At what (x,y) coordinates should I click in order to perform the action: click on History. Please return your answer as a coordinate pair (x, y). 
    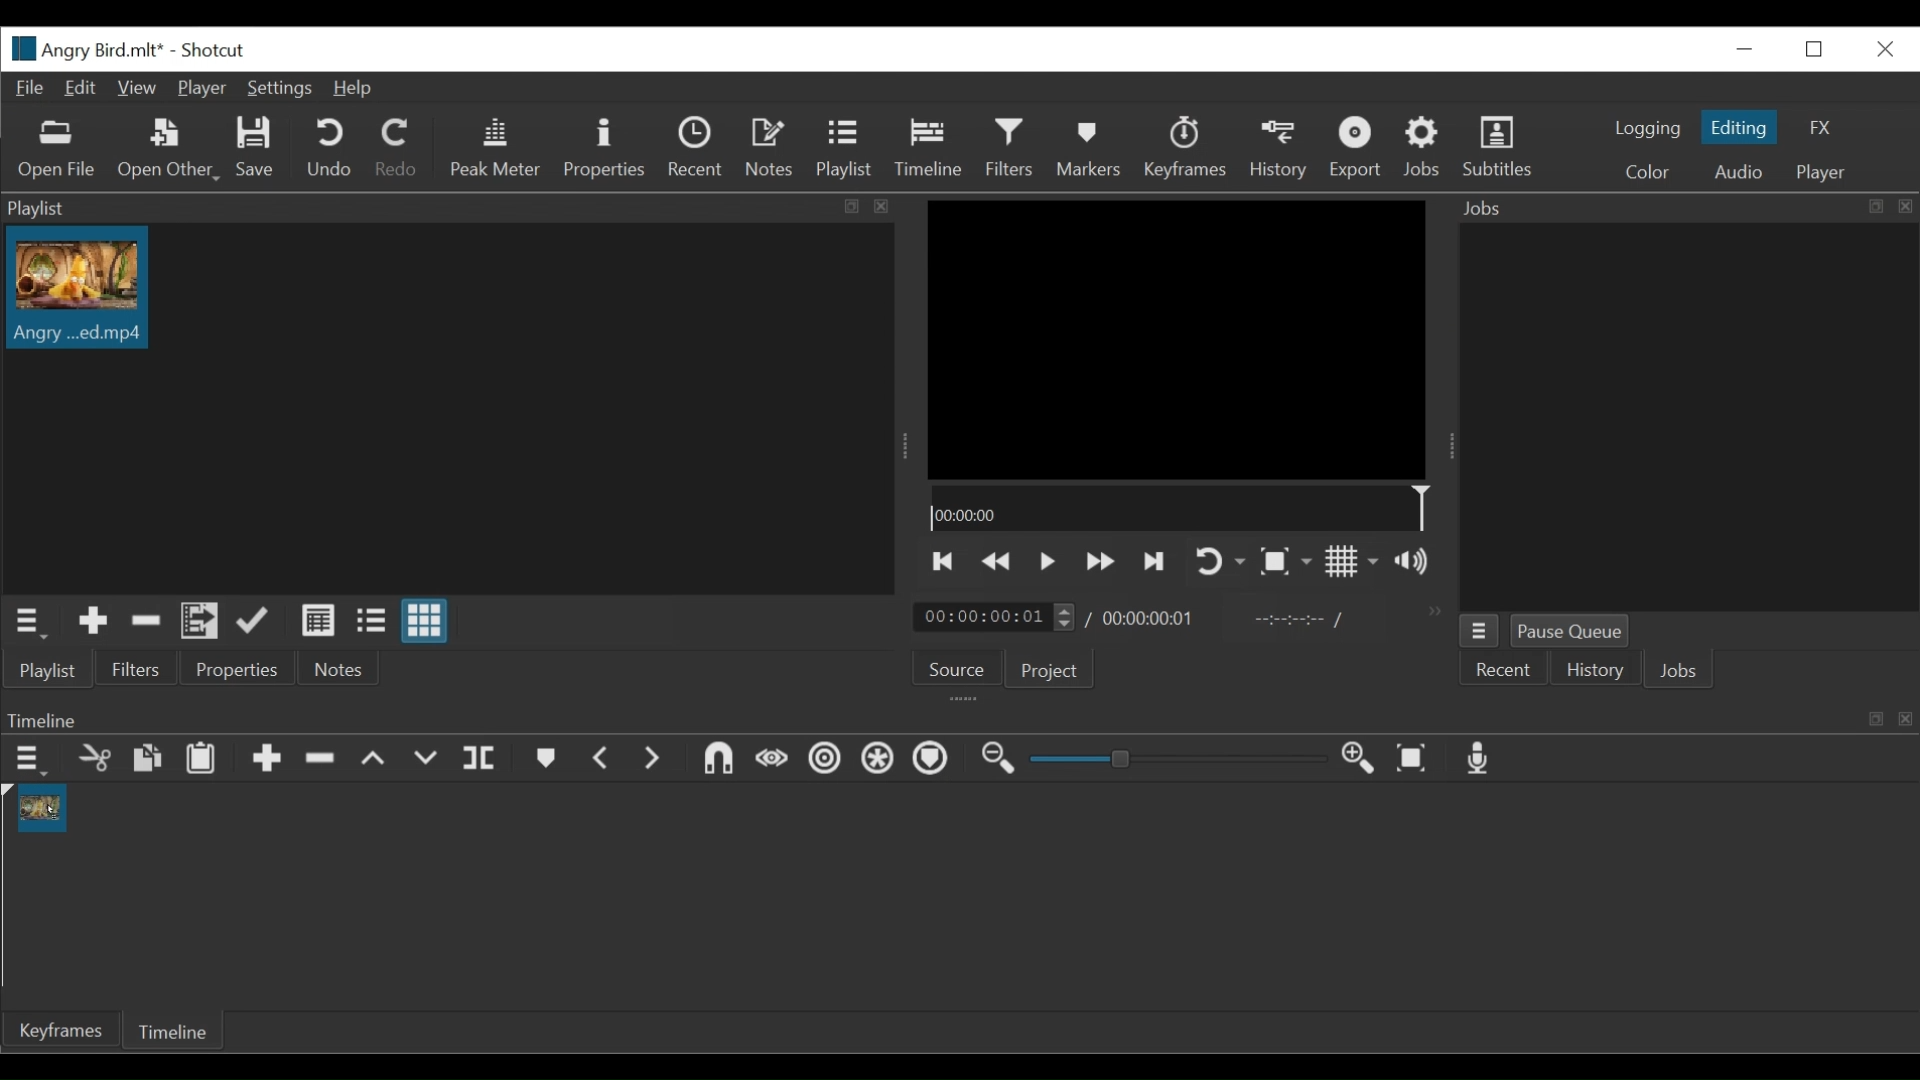
    Looking at the image, I should click on (1595, 672).